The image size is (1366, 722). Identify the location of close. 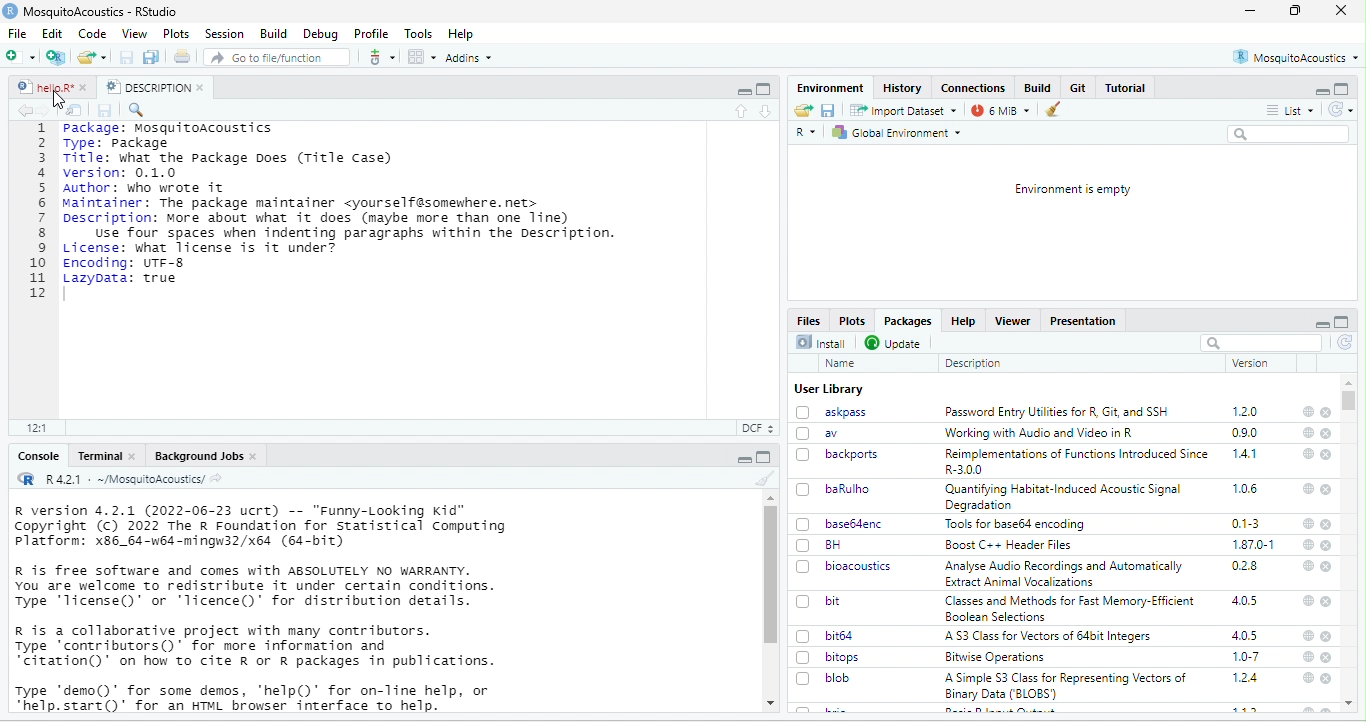
(1328, 490).